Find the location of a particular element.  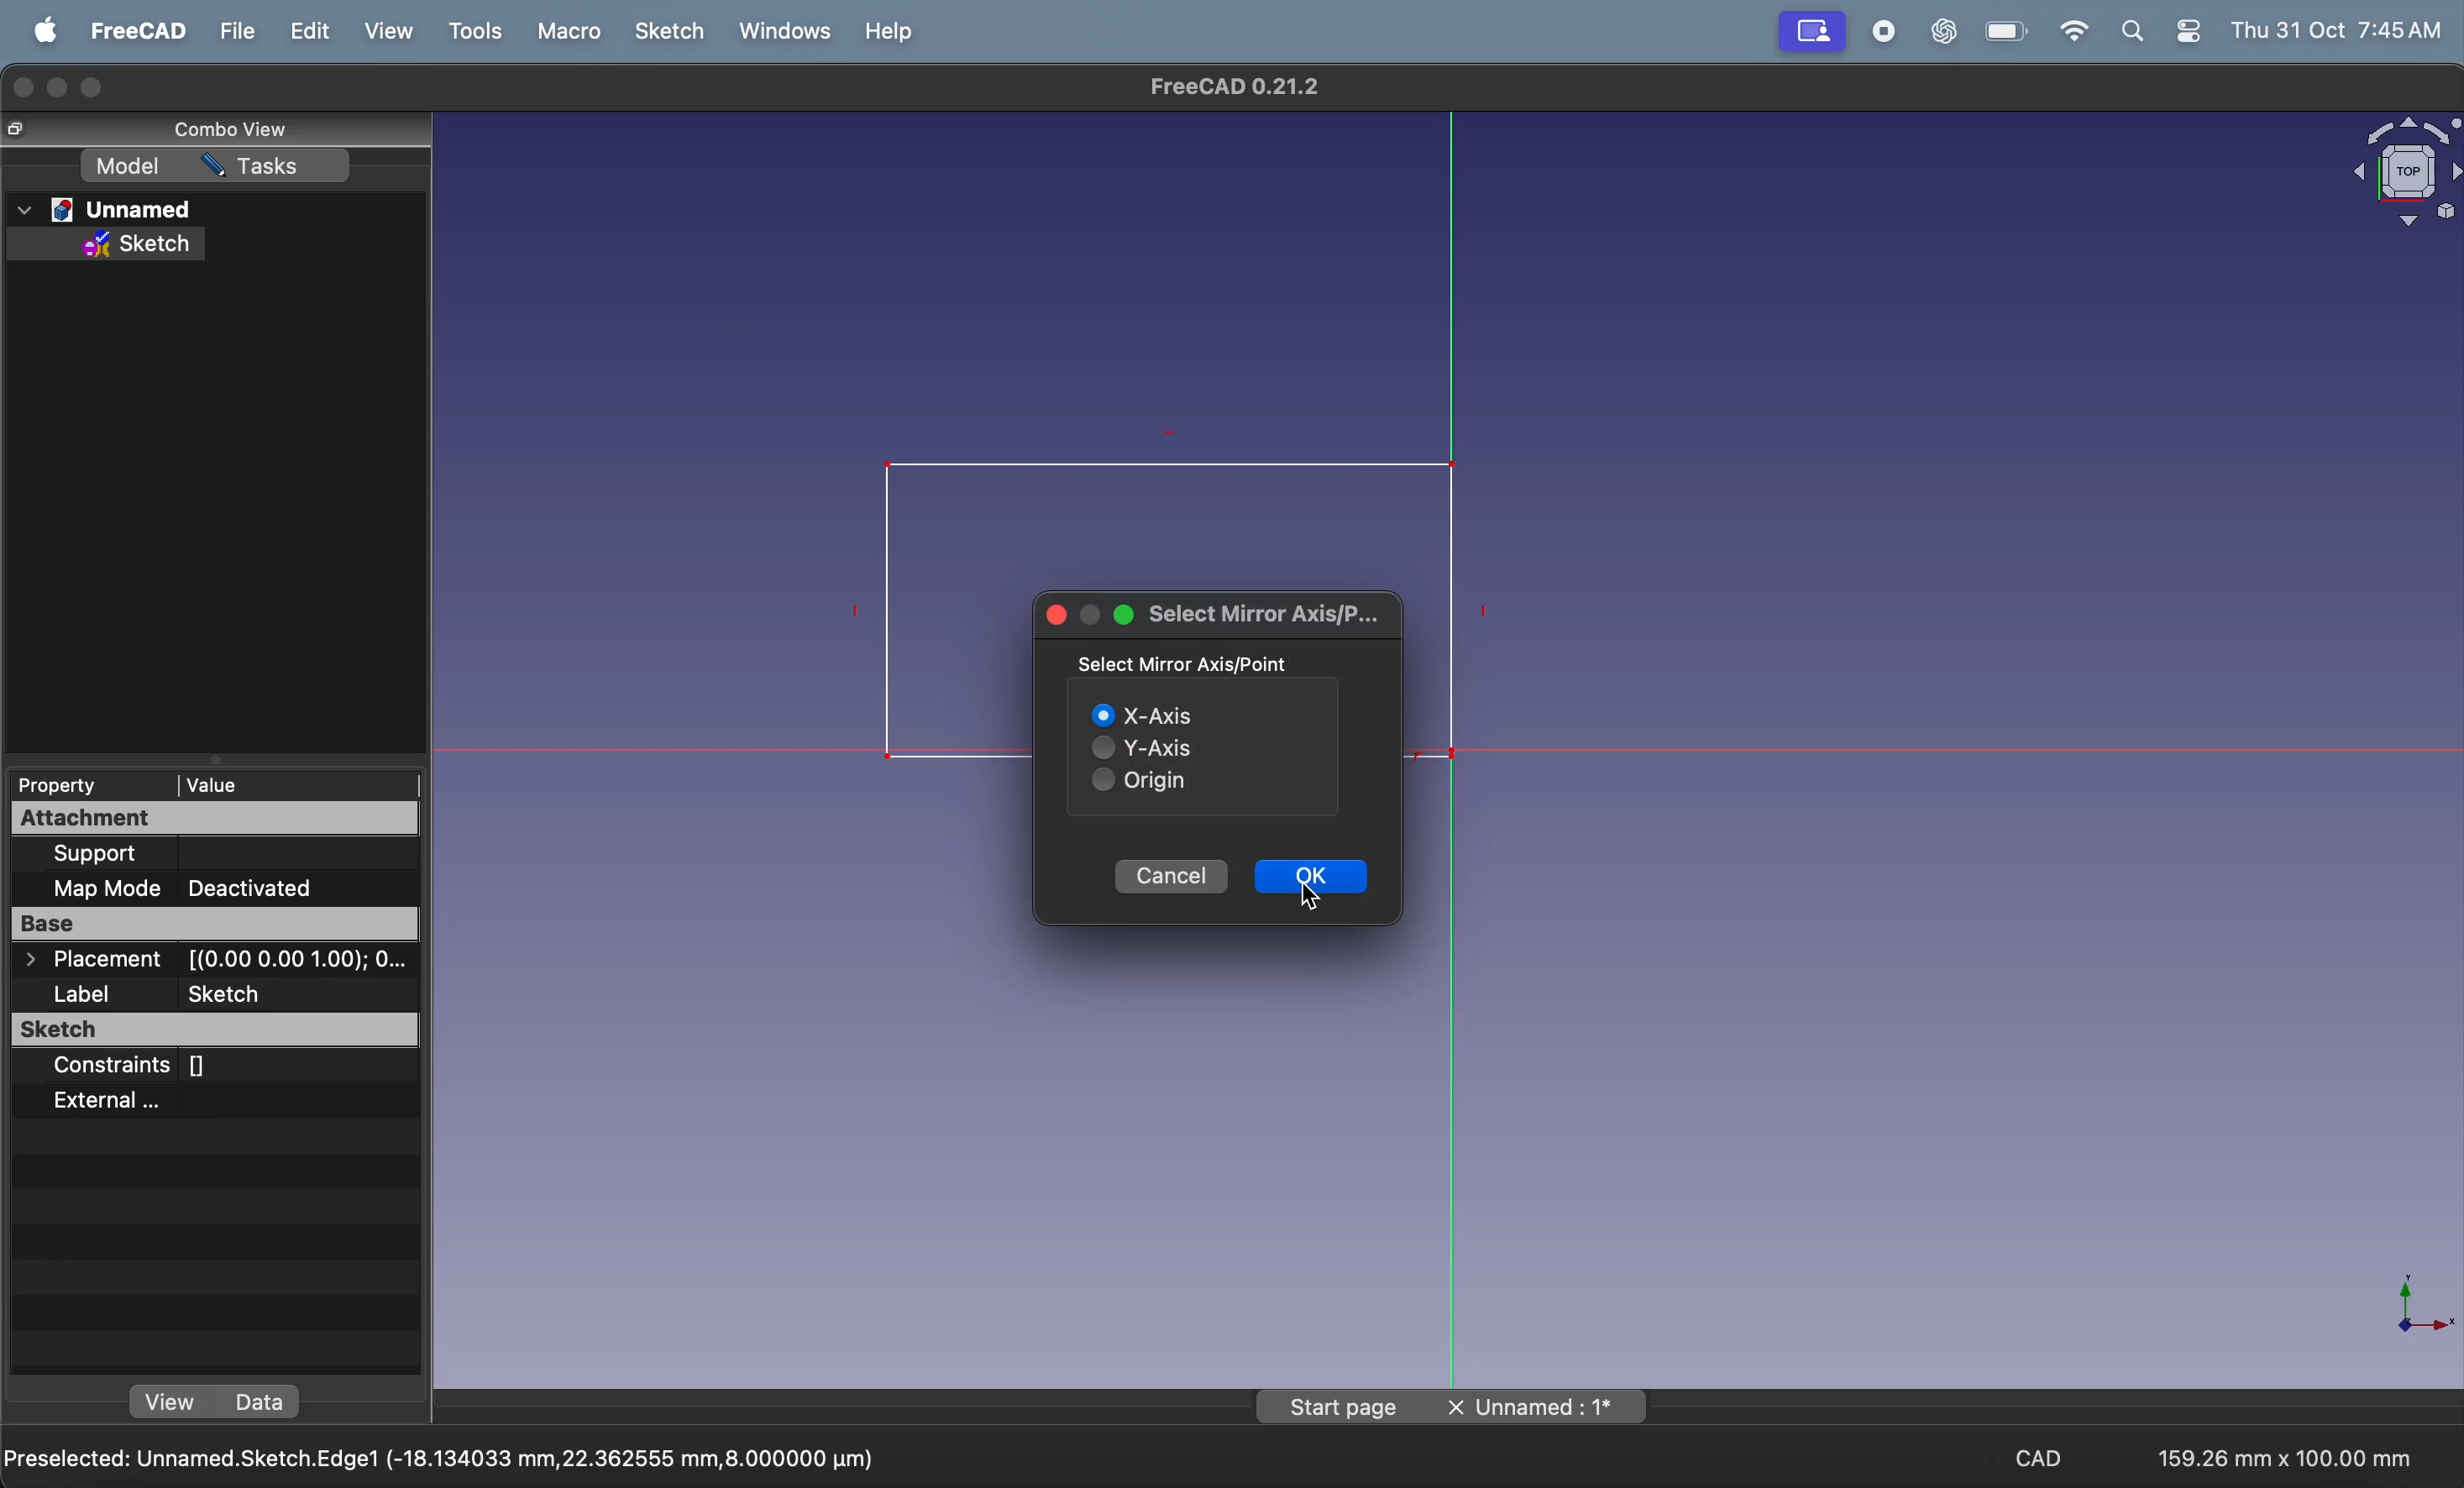

battery is located at coordinates (2004, 31).